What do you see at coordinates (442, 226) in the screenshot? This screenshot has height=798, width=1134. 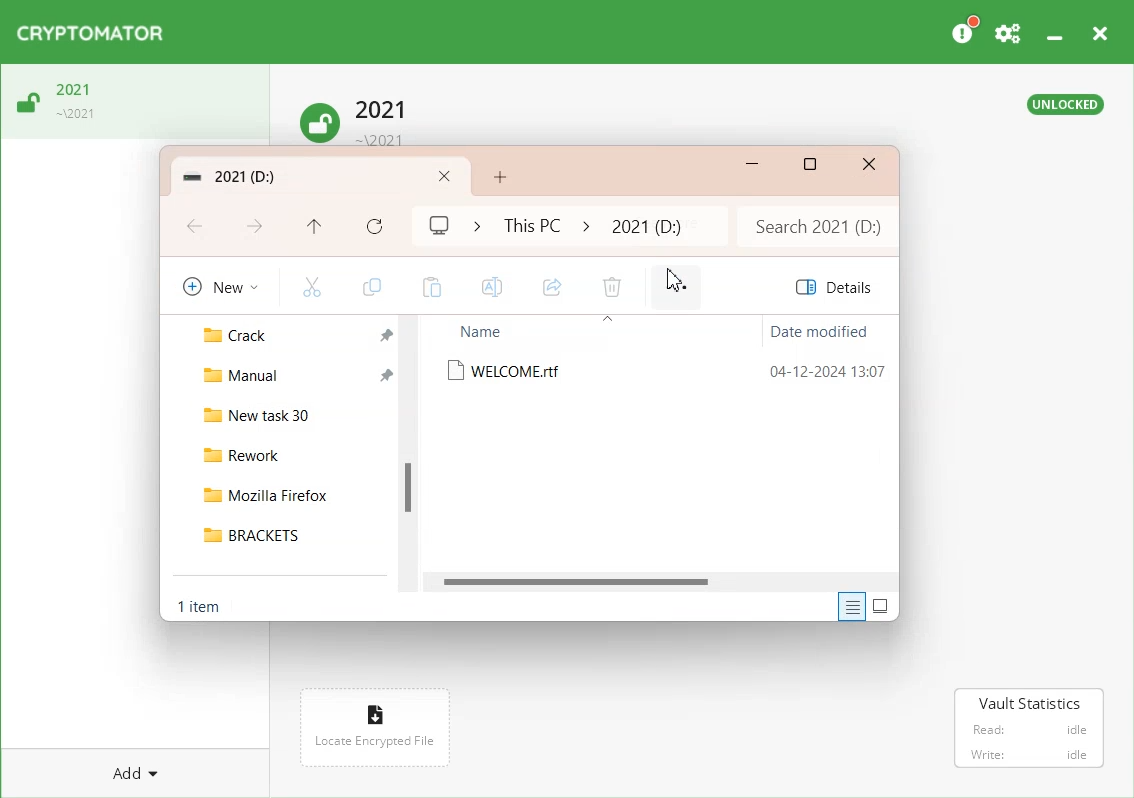 I see `My computer` at bounding box center [442, 226].